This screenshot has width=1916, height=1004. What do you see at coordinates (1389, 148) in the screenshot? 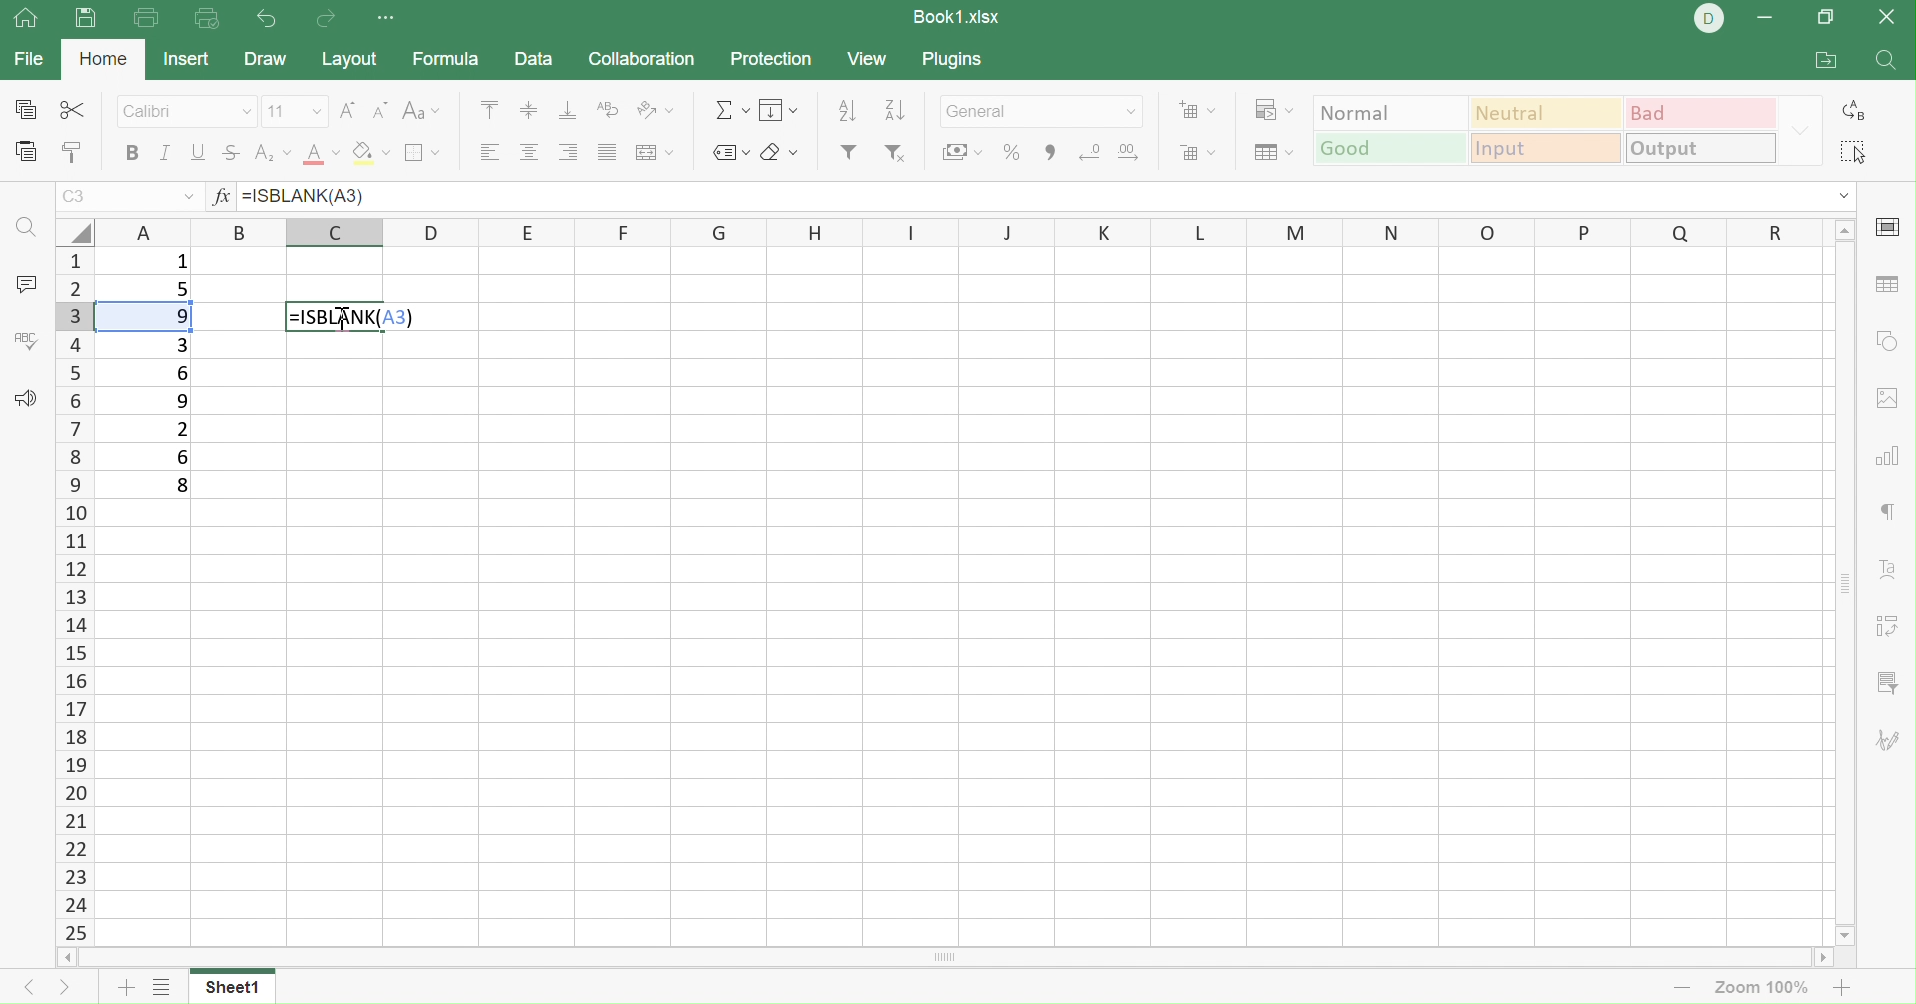
I see `Good` at bounding box center [1389, 148].